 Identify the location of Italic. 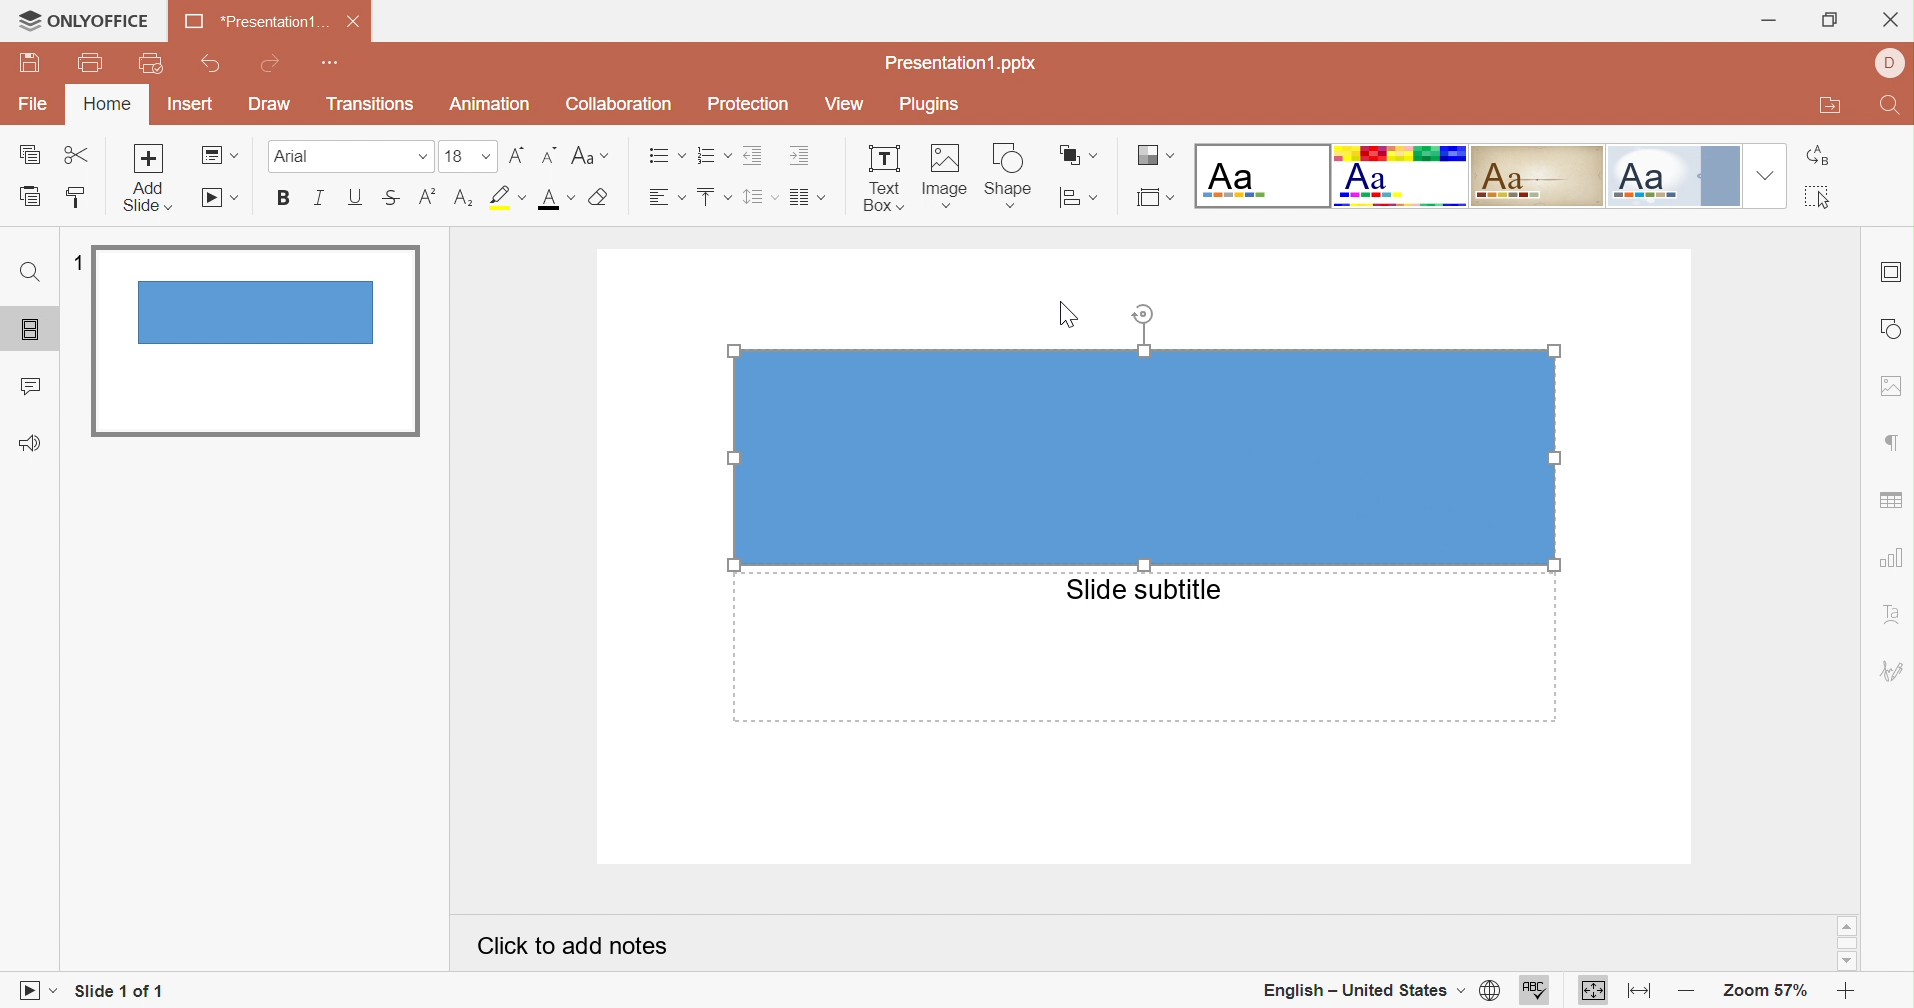
(317, 199).